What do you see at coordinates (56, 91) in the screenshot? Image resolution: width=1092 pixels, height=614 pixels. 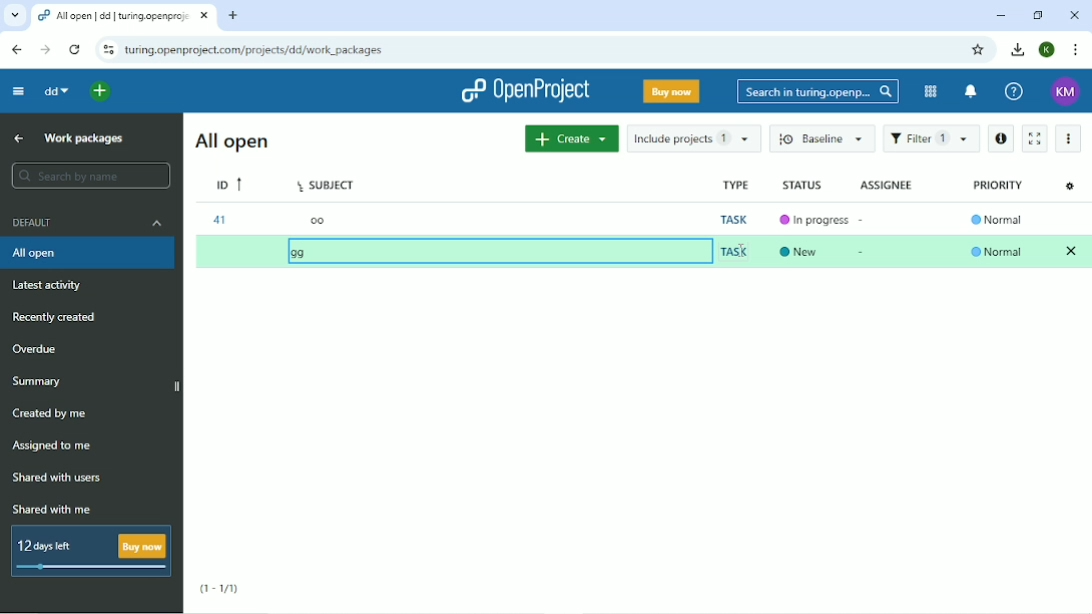 I see `dd` at bounding box center [56, 91].